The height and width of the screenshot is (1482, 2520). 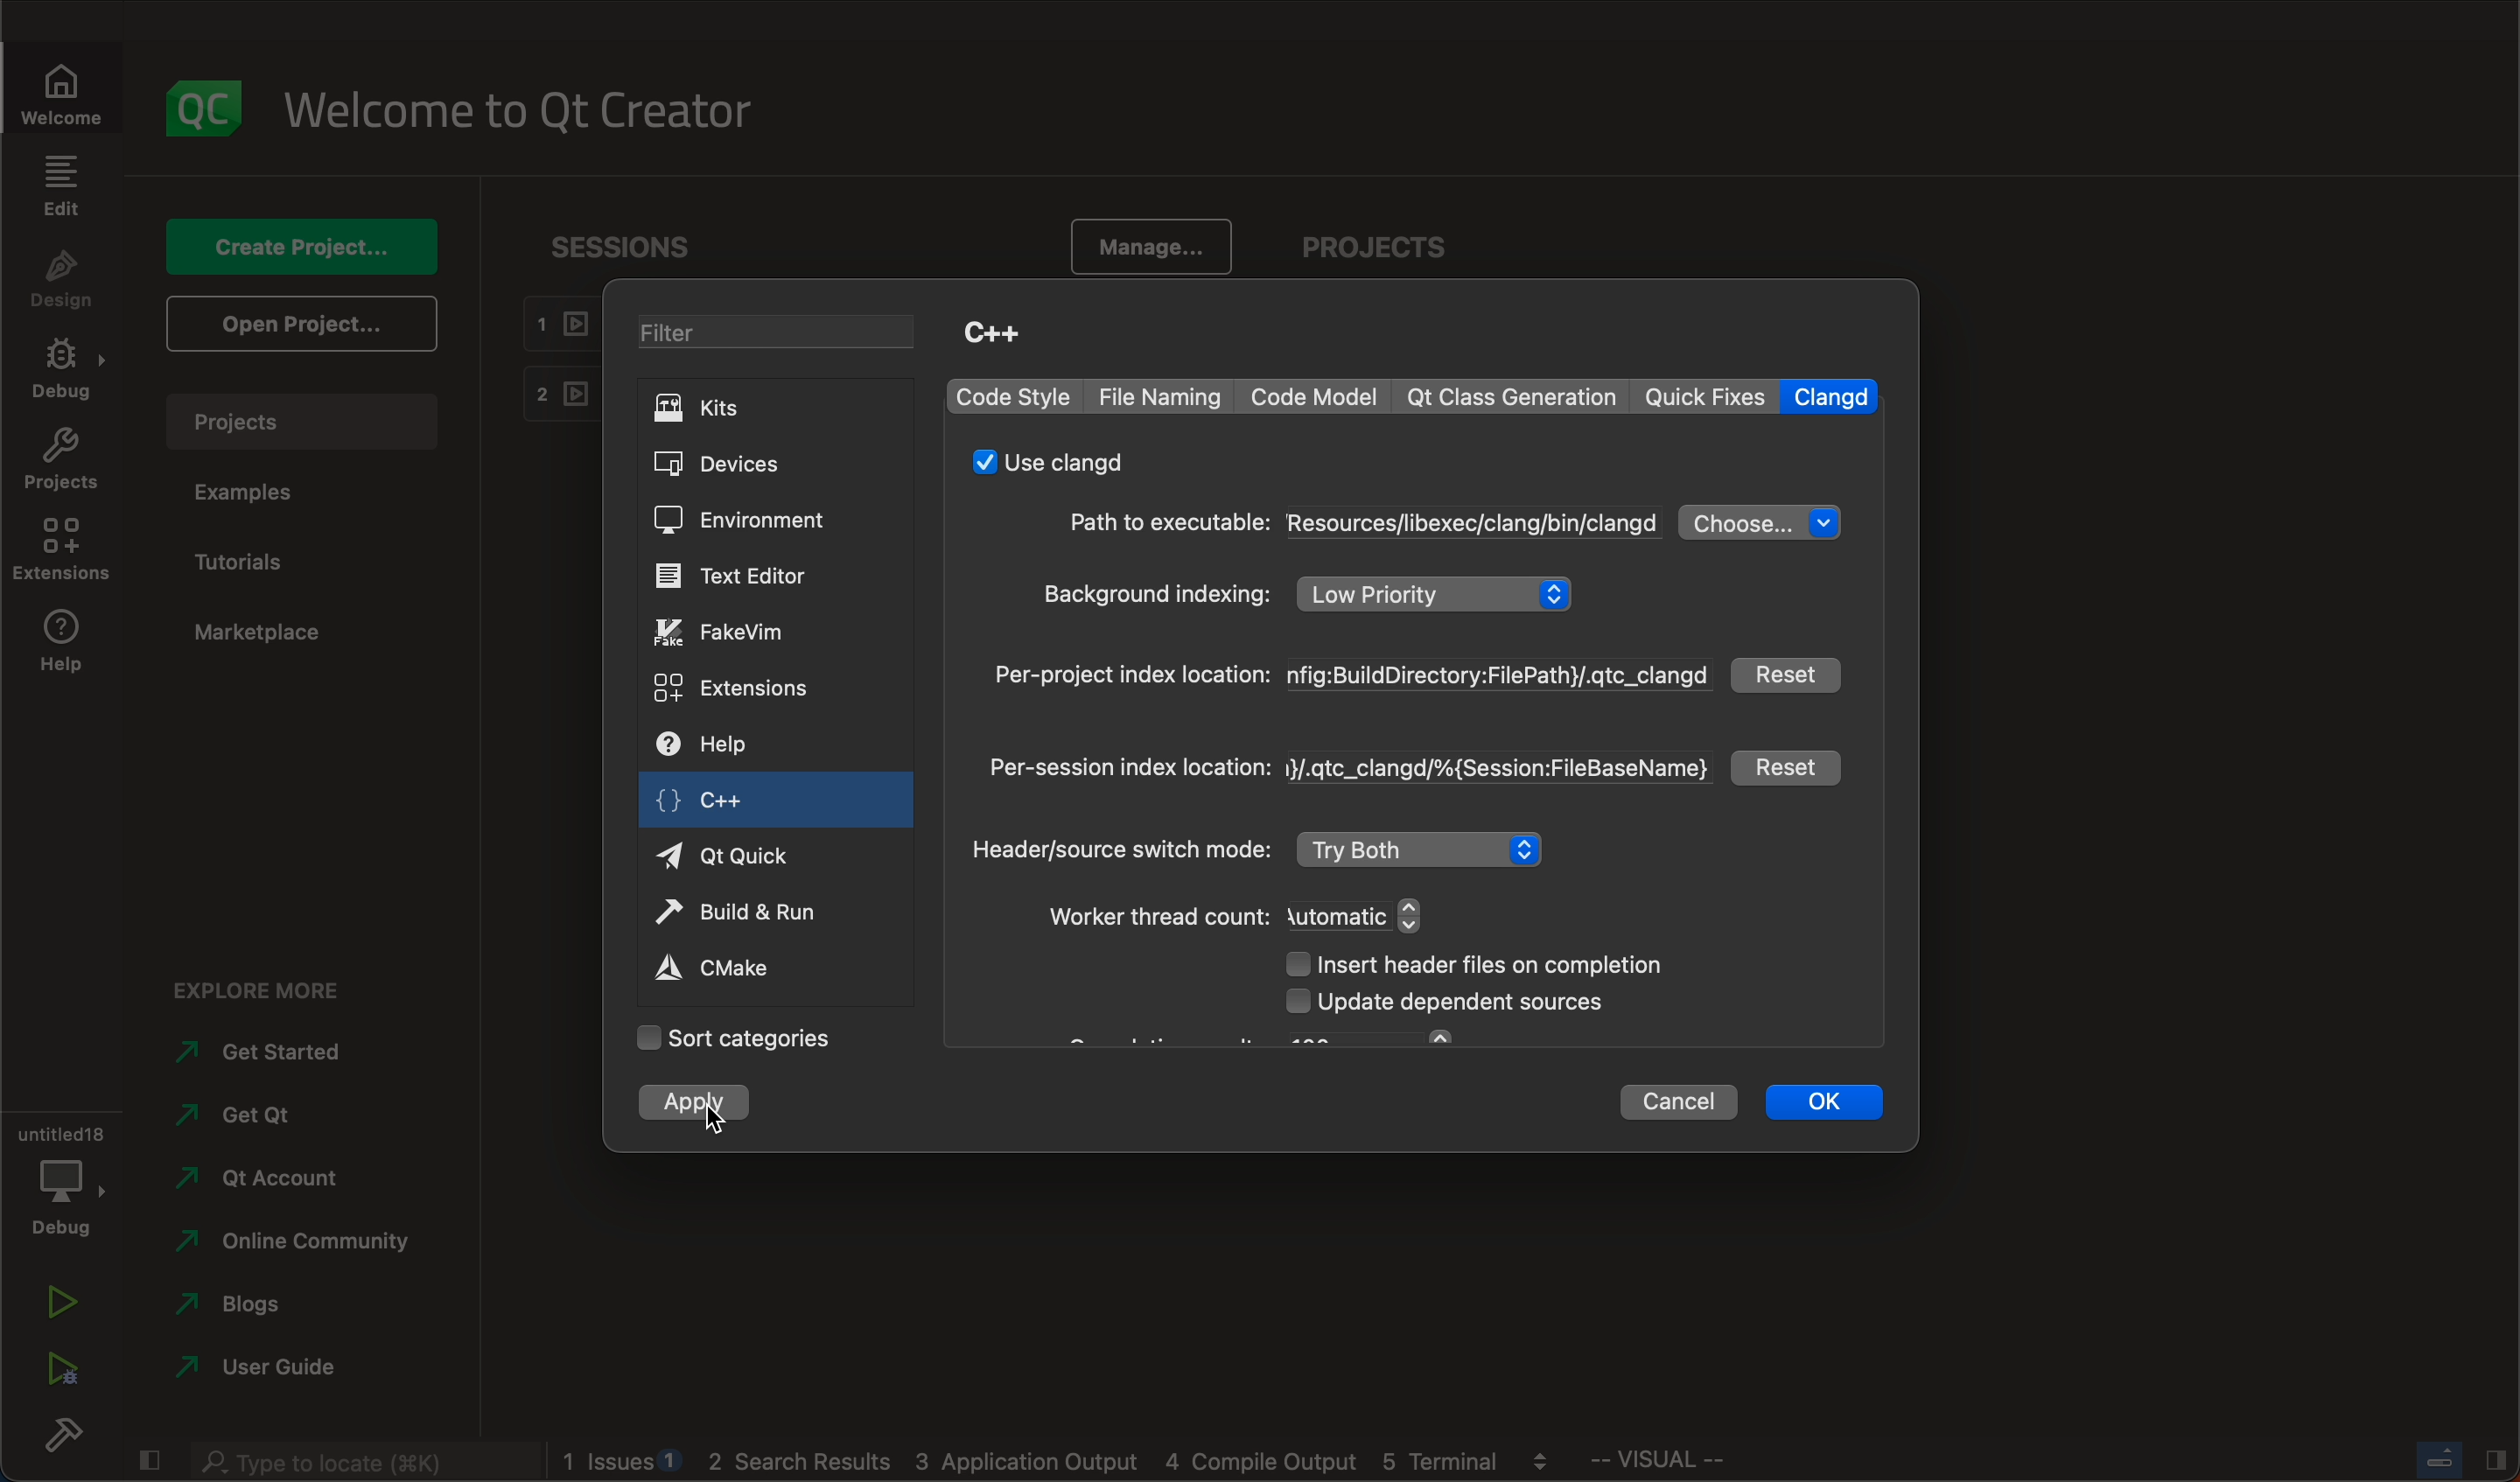 What do you see at coordinates (738, 634) in the screenshot?
I see `fake vim` at bounding box center [738, 634].